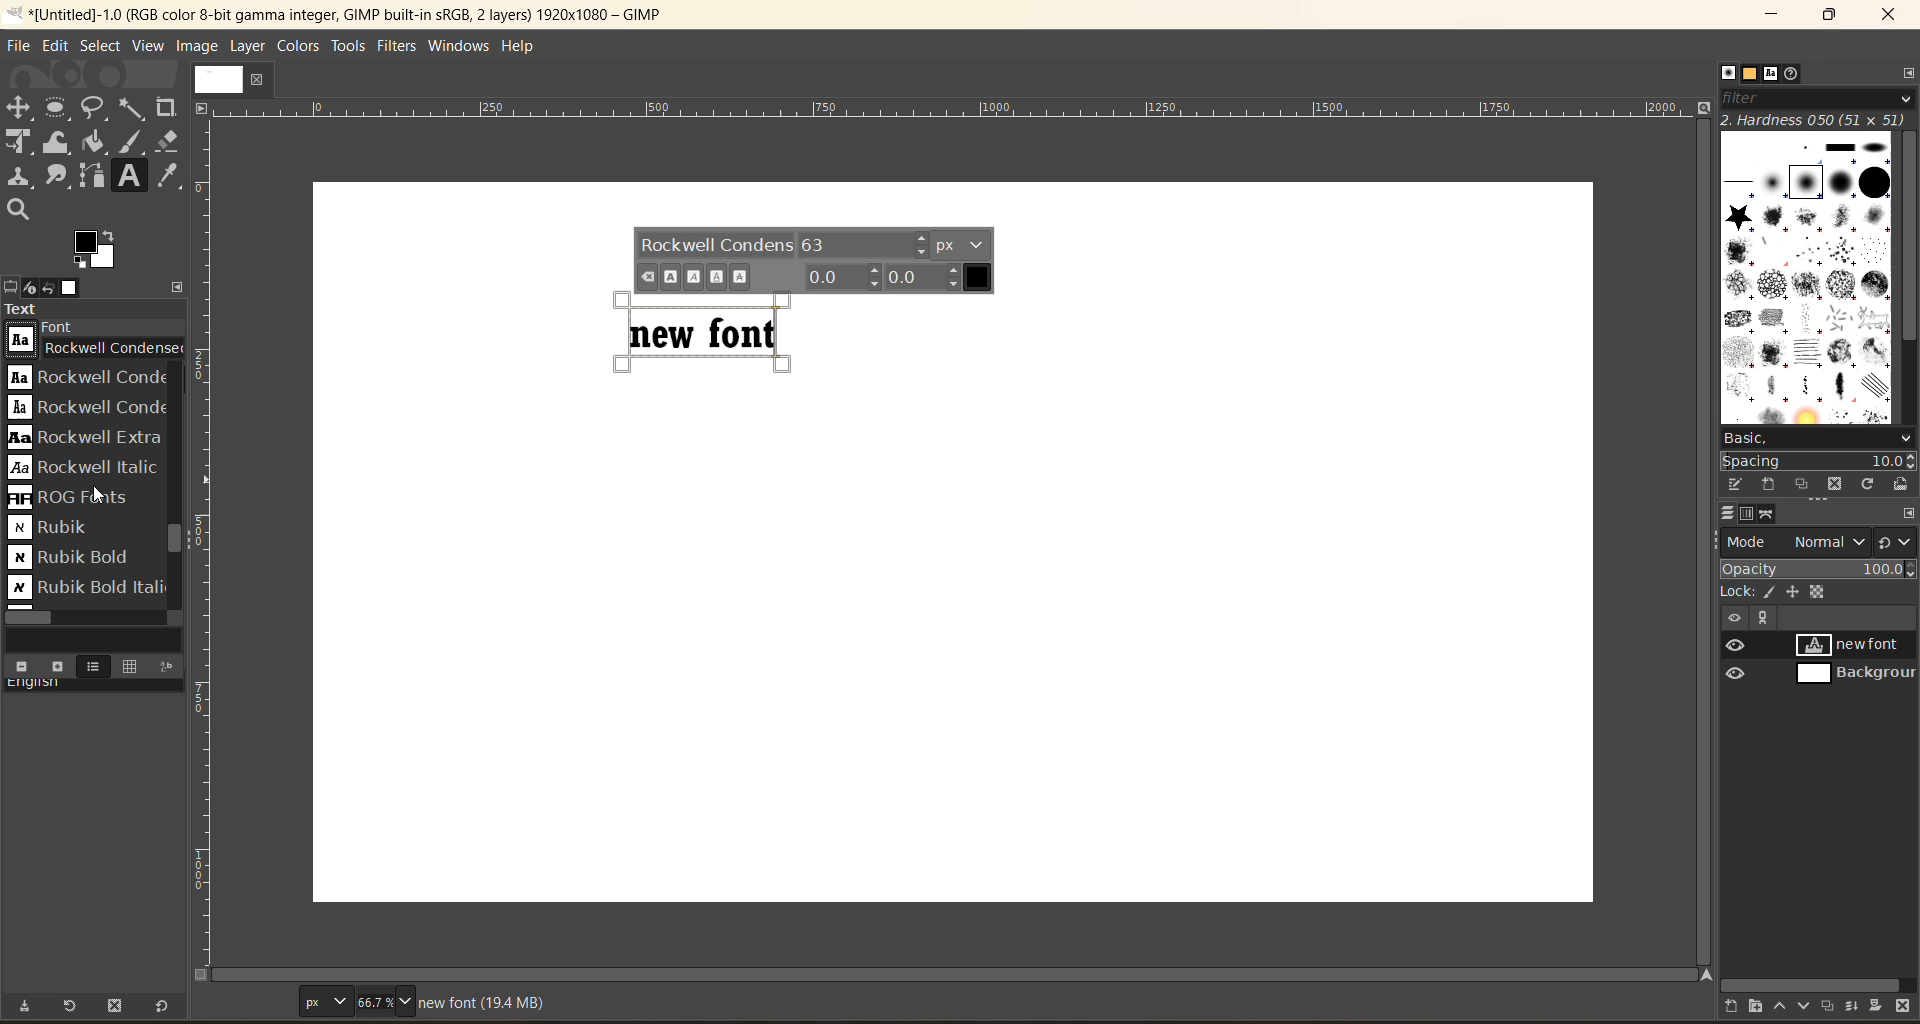 Image resolution: width=1920 pixels, height=1024 pixels. Describe the element at coordinates (349, 49) in the screenshot. I see `tools` at that location.